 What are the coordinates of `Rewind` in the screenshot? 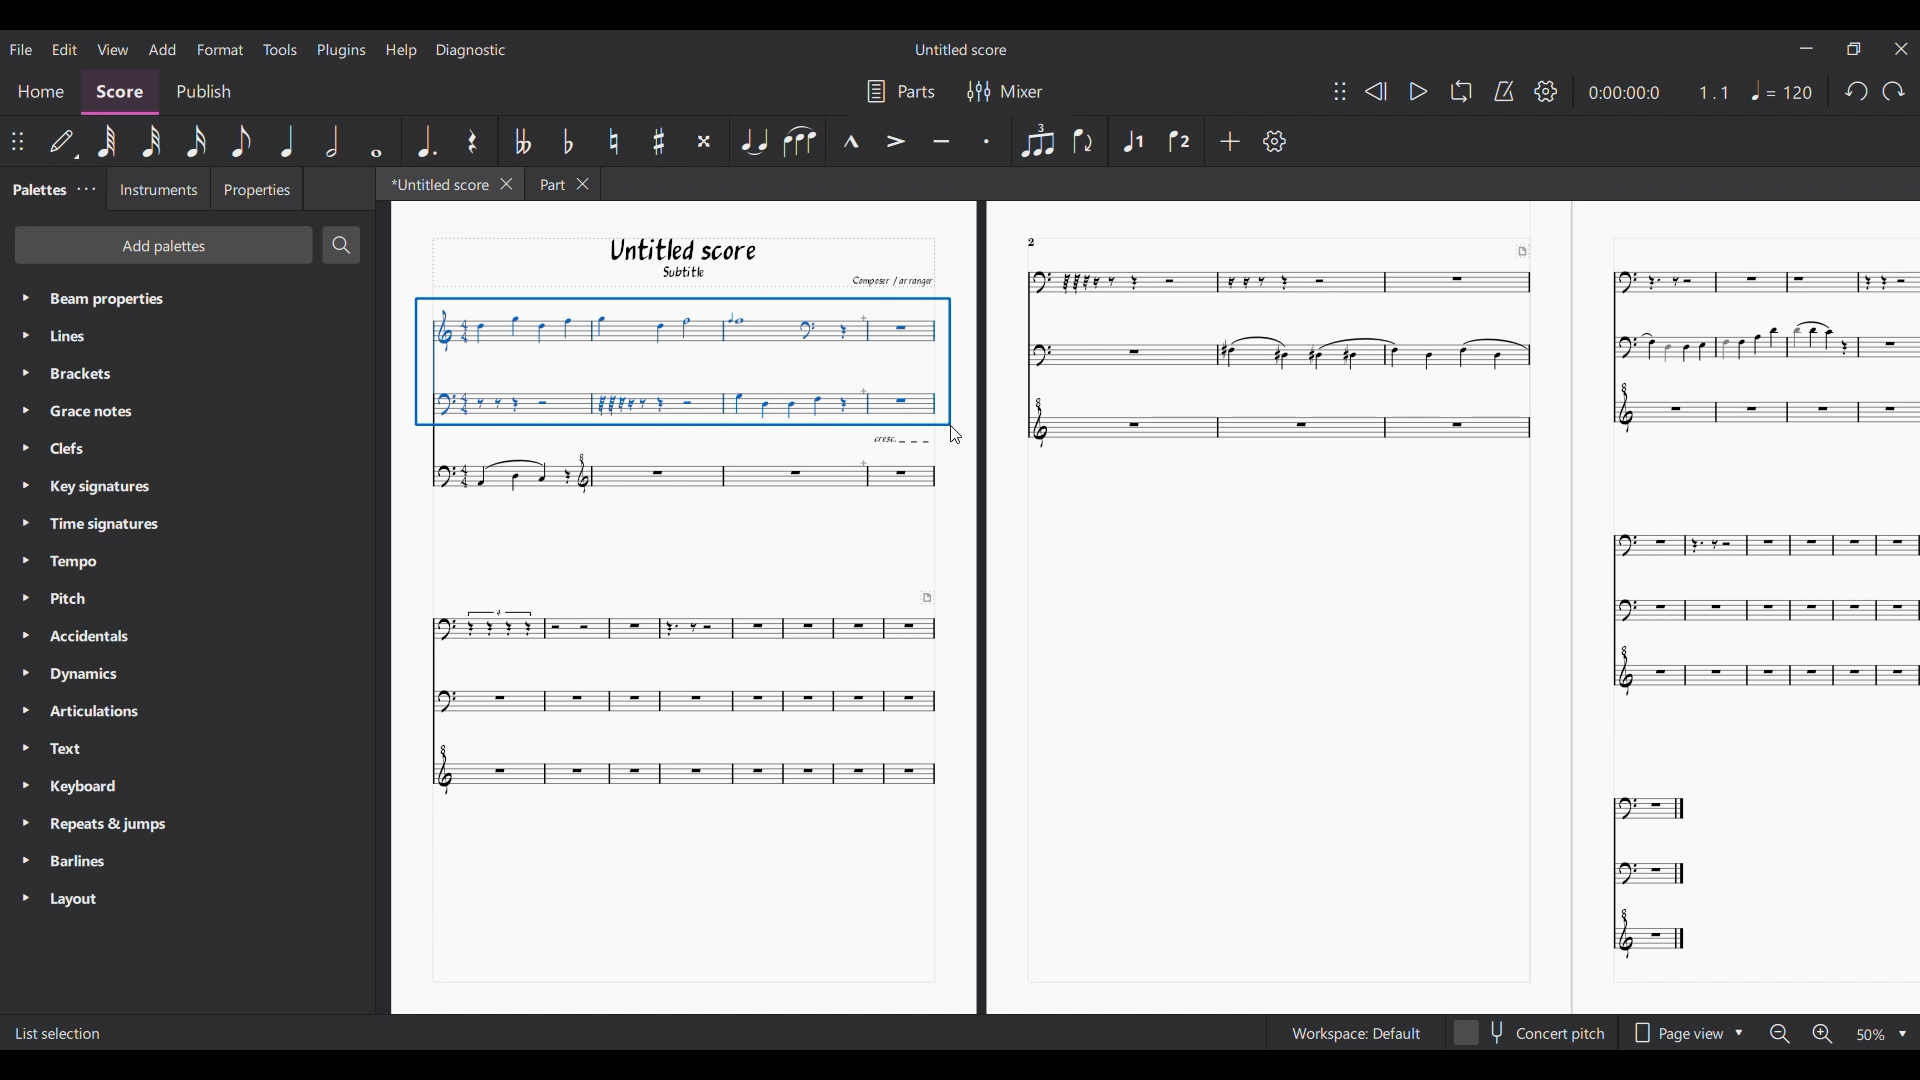 It's located at (1375, 91).